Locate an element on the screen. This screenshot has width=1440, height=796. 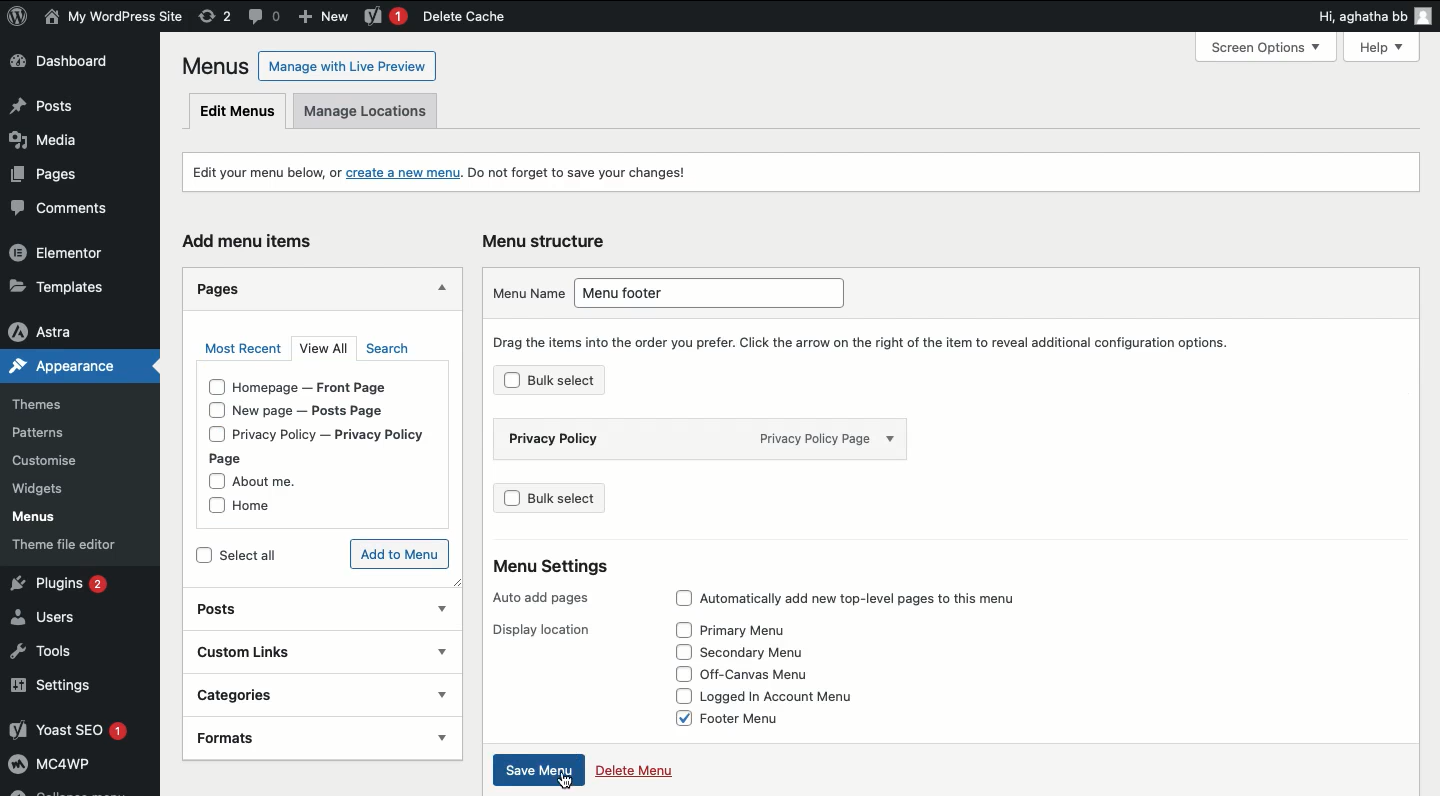
Menus is located at coordinates (212, 66).